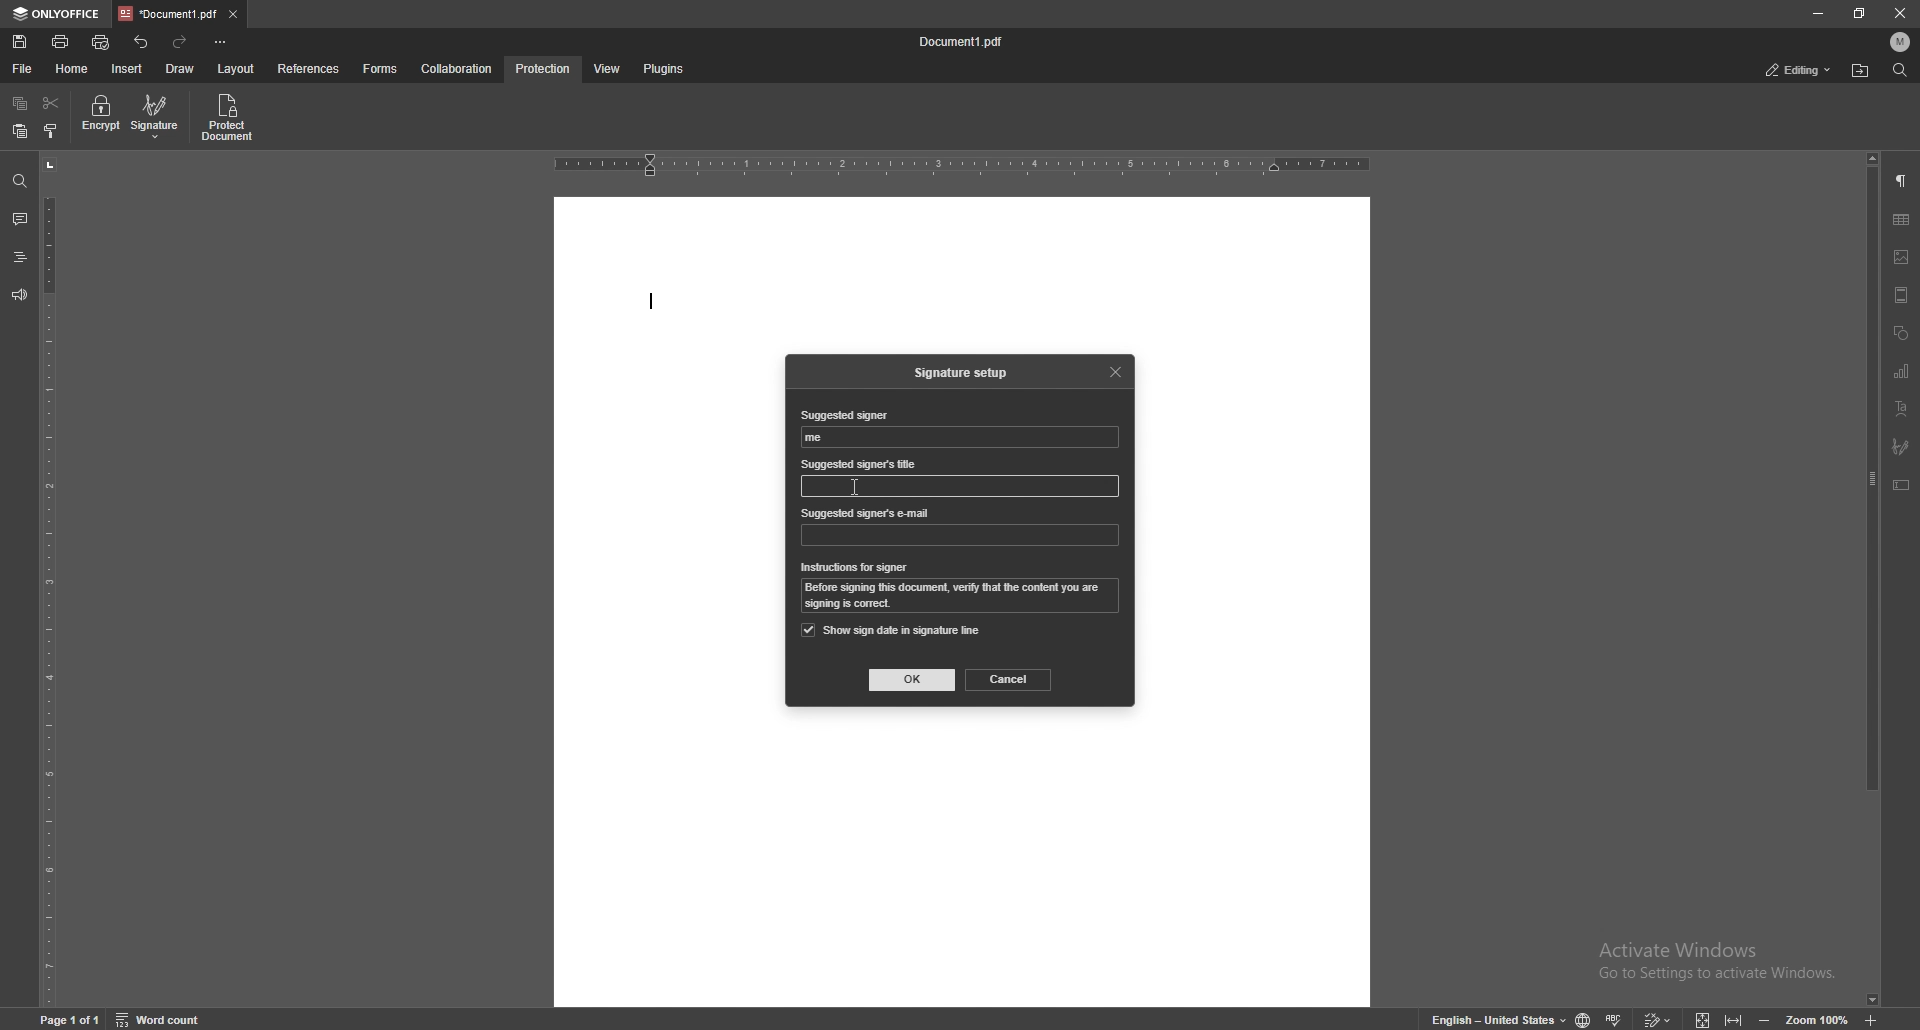 This screenshot has width=1920, height=1030. Describe the element at coordinates (234, 13) in the screenshot. I see `close tab` at that location.